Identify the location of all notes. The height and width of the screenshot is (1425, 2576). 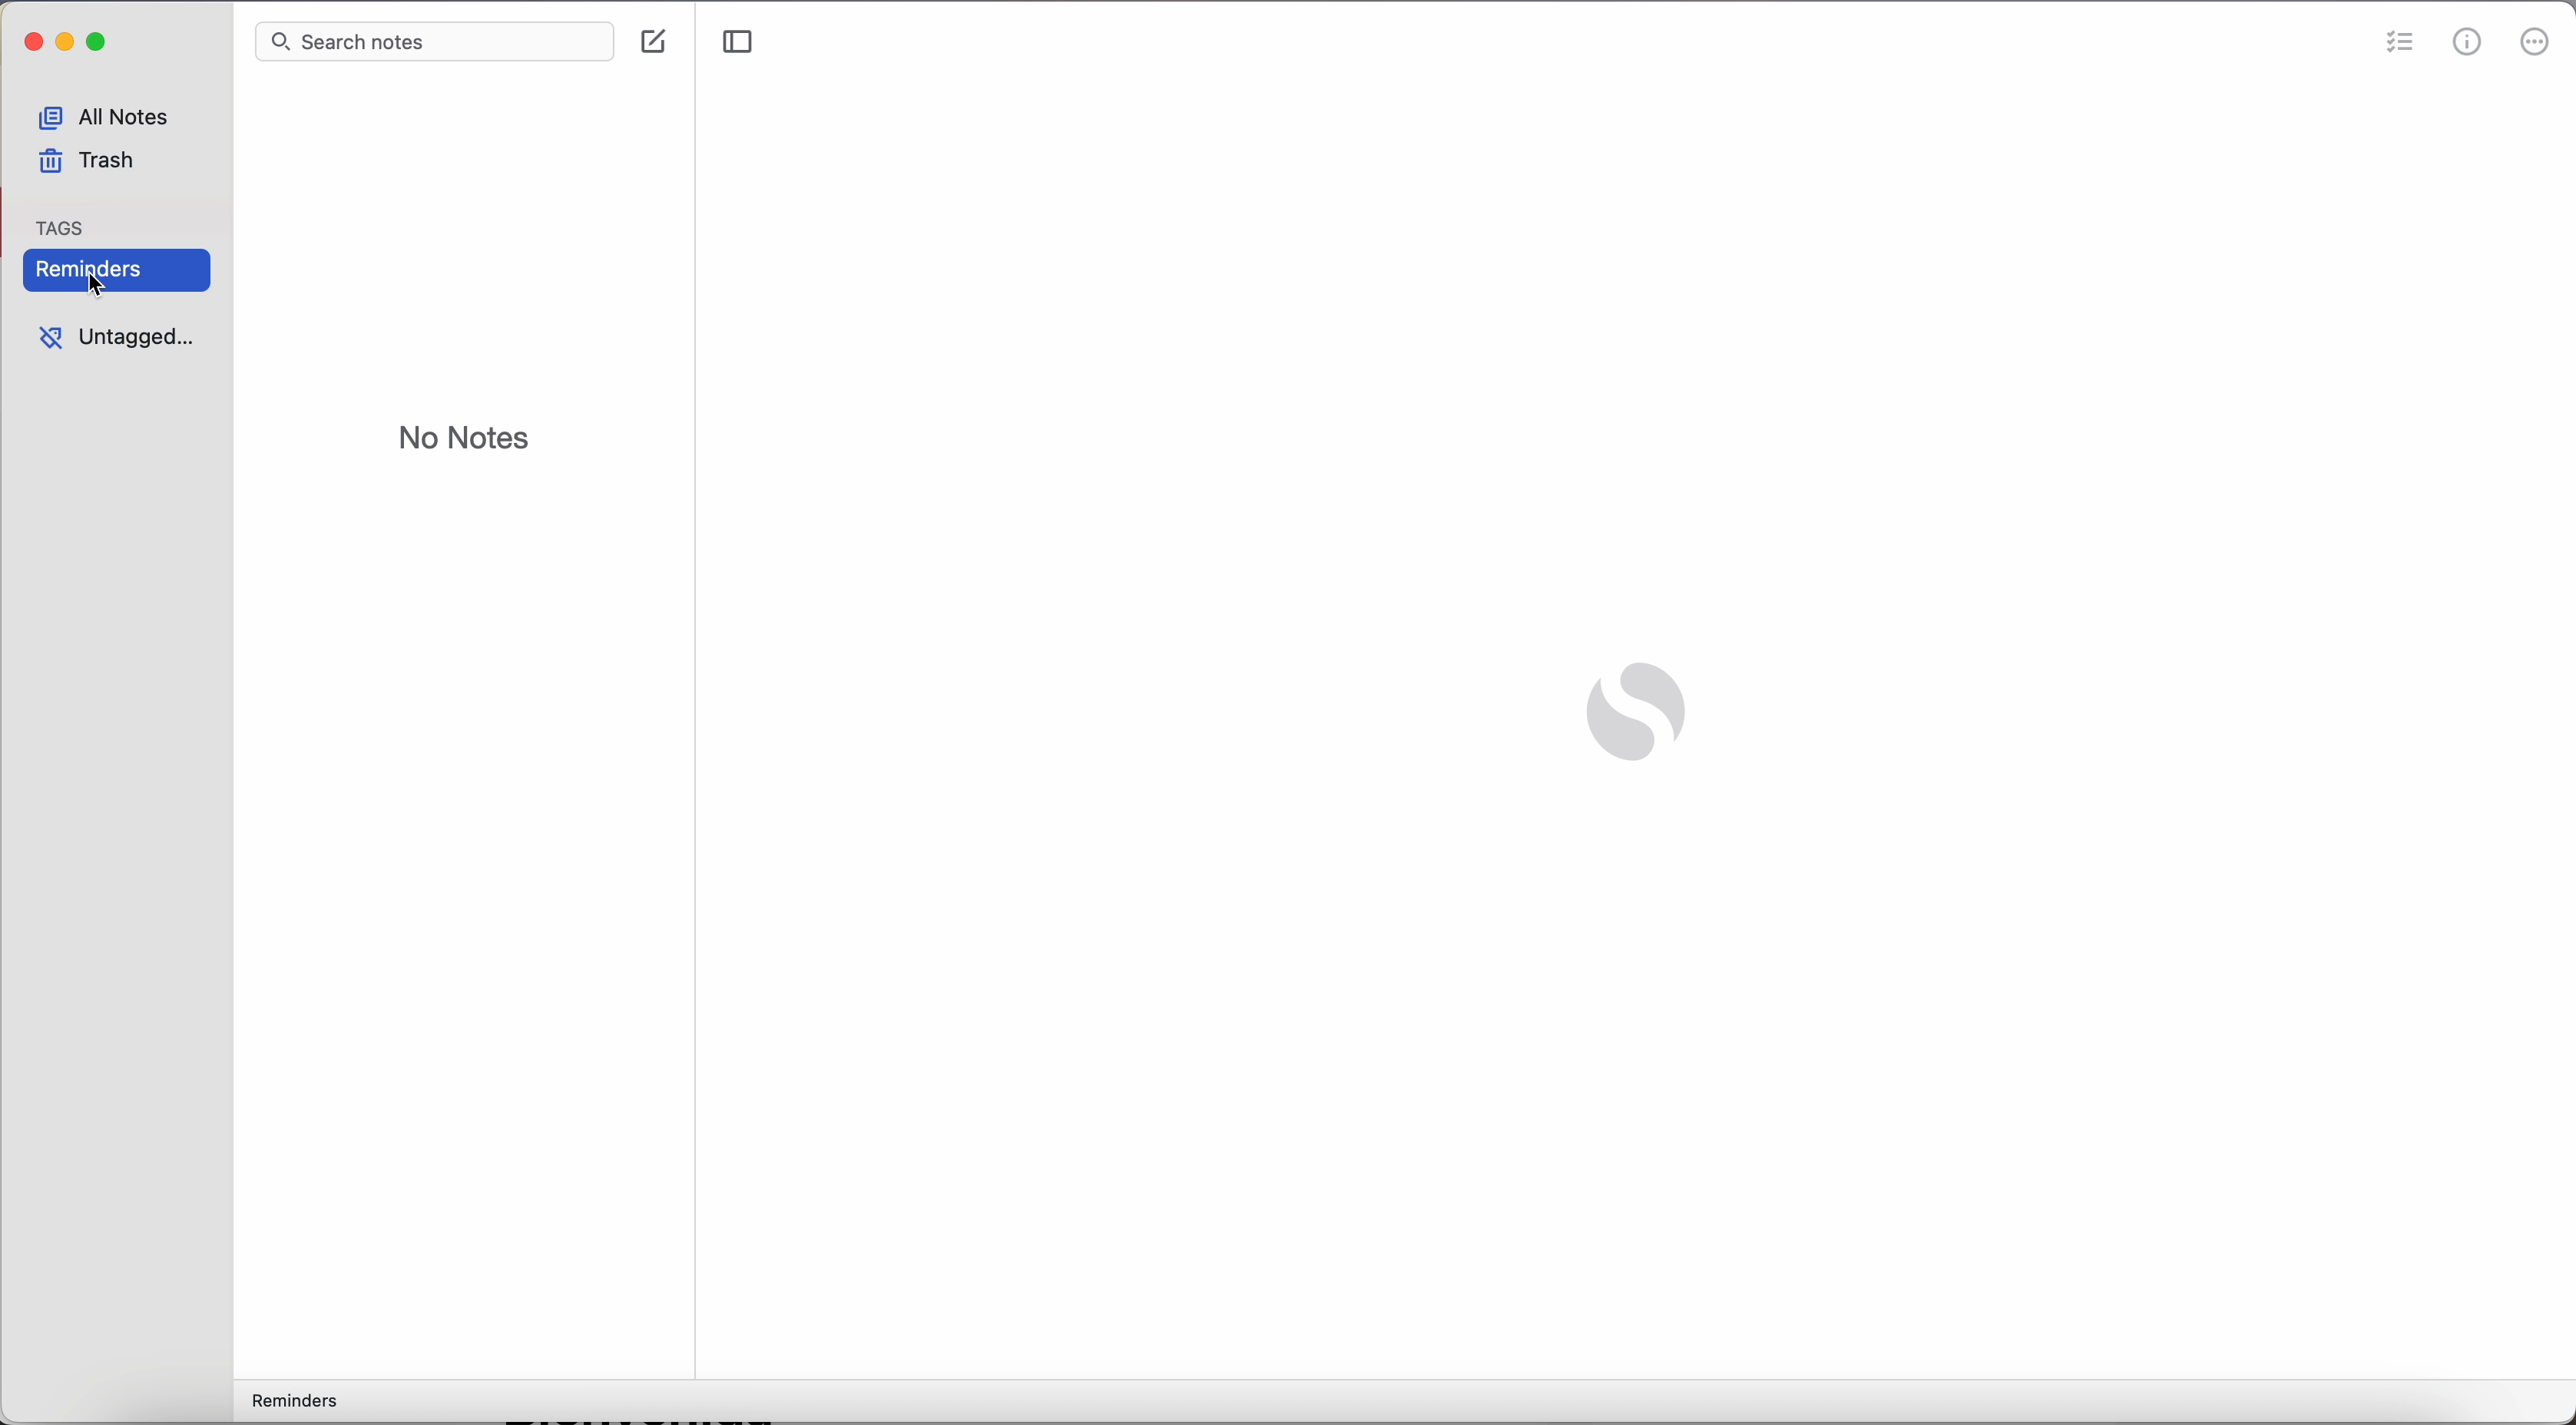
(113, 113).